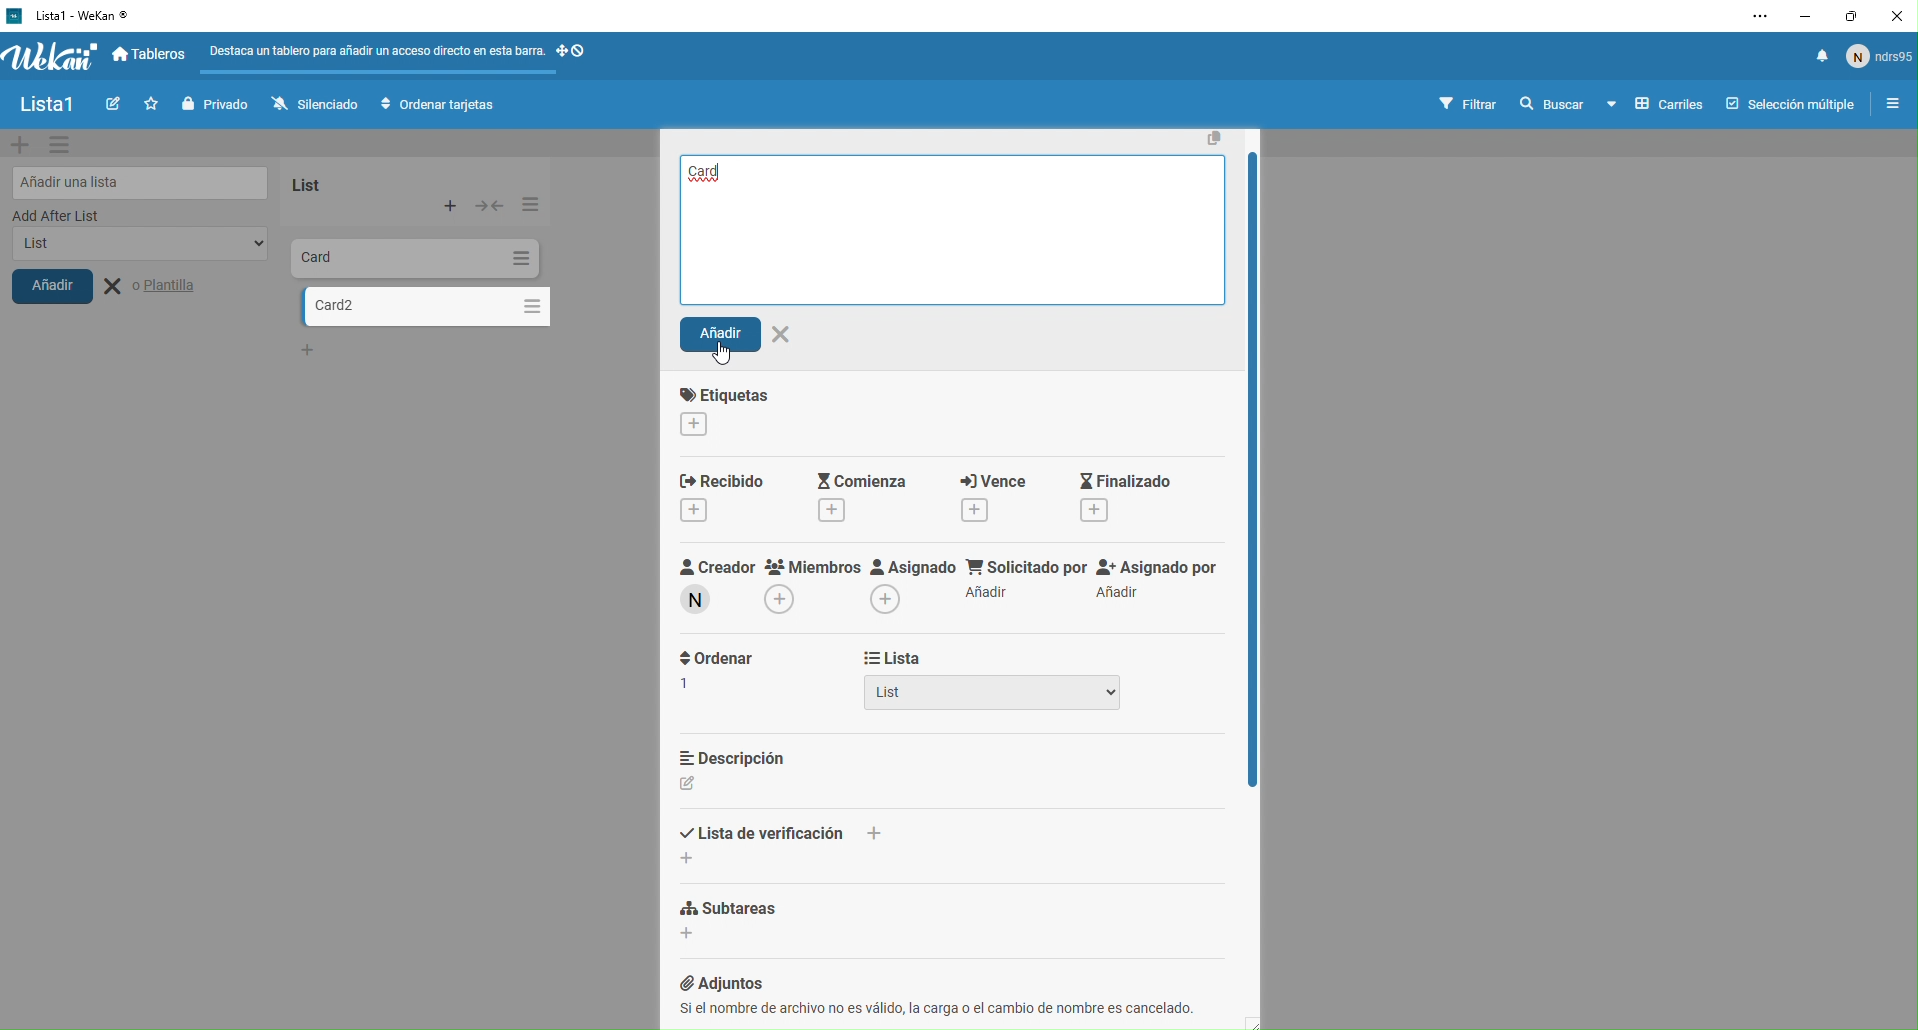  Describe the element at coordinates (1880, 61) in the screenshot. I see `usuario` at that location.